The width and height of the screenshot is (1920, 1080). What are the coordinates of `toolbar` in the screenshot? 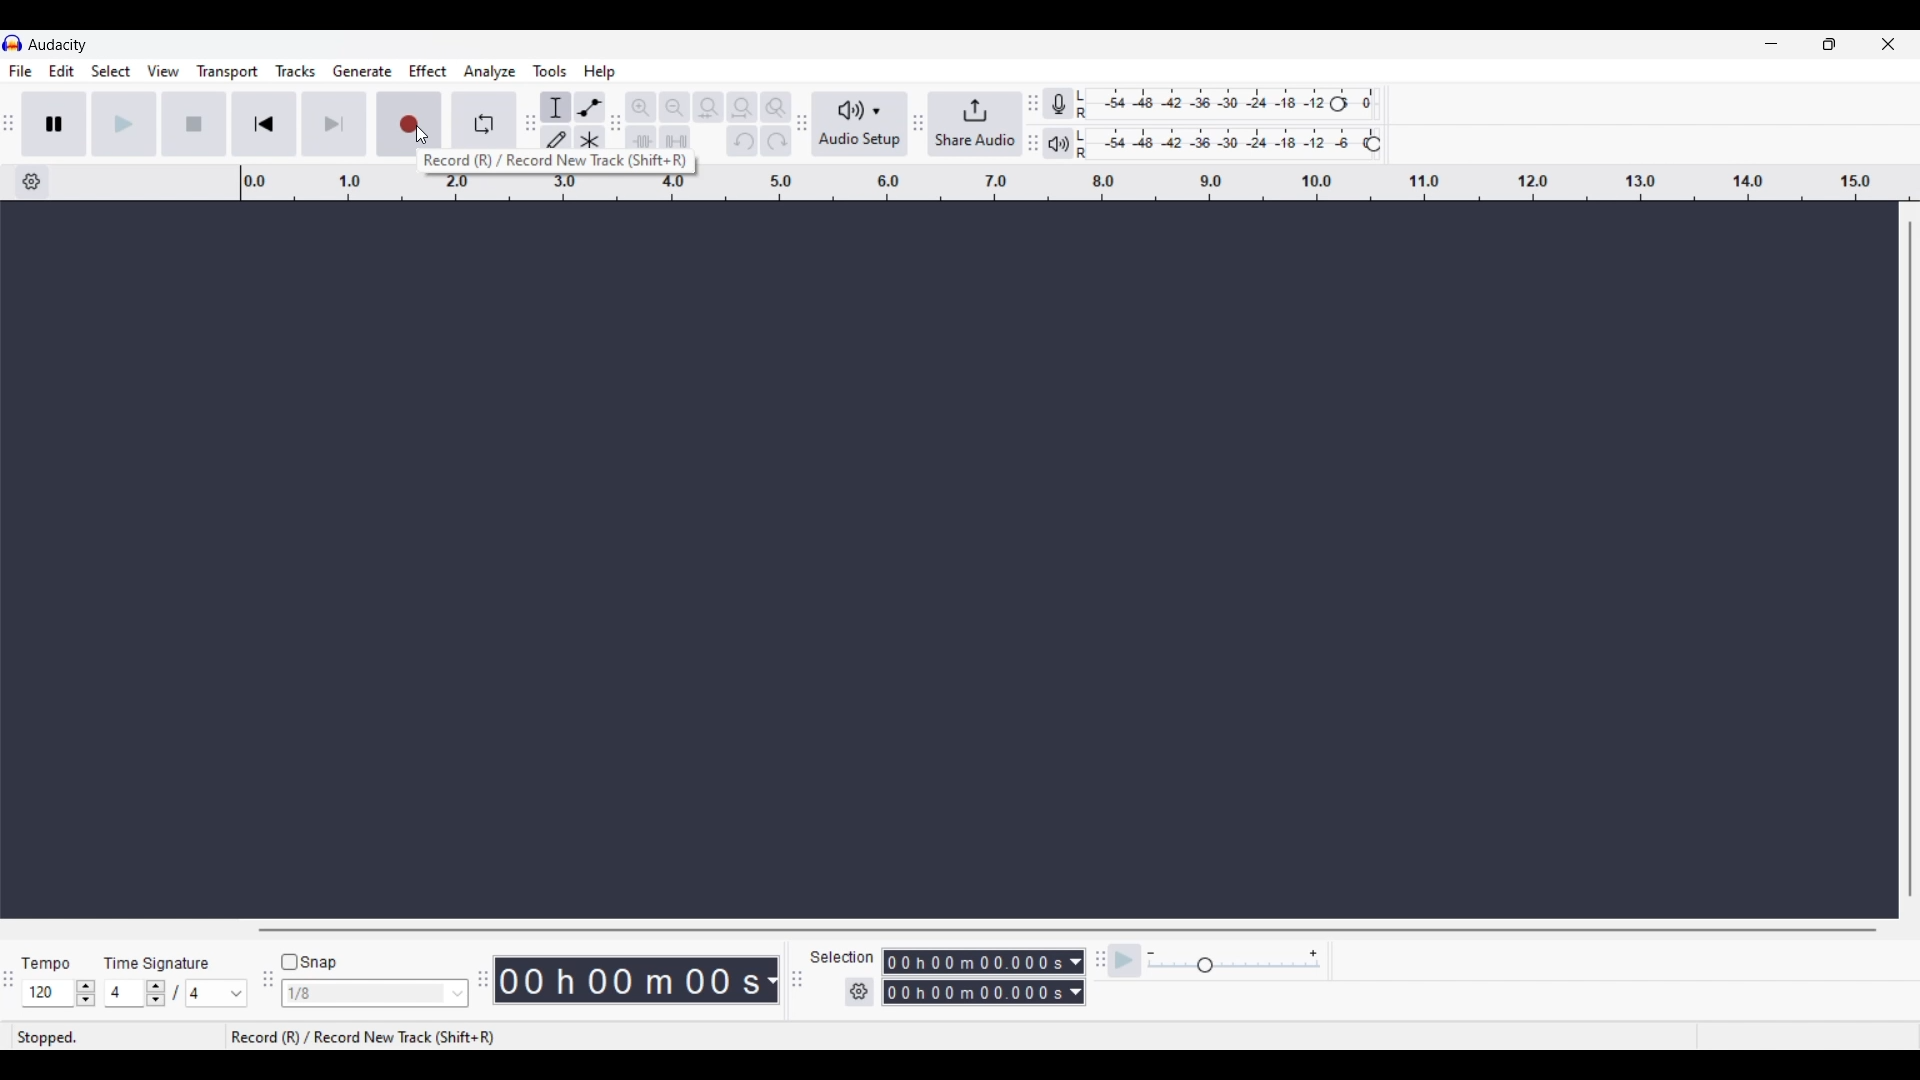 It's located at (479, 976).